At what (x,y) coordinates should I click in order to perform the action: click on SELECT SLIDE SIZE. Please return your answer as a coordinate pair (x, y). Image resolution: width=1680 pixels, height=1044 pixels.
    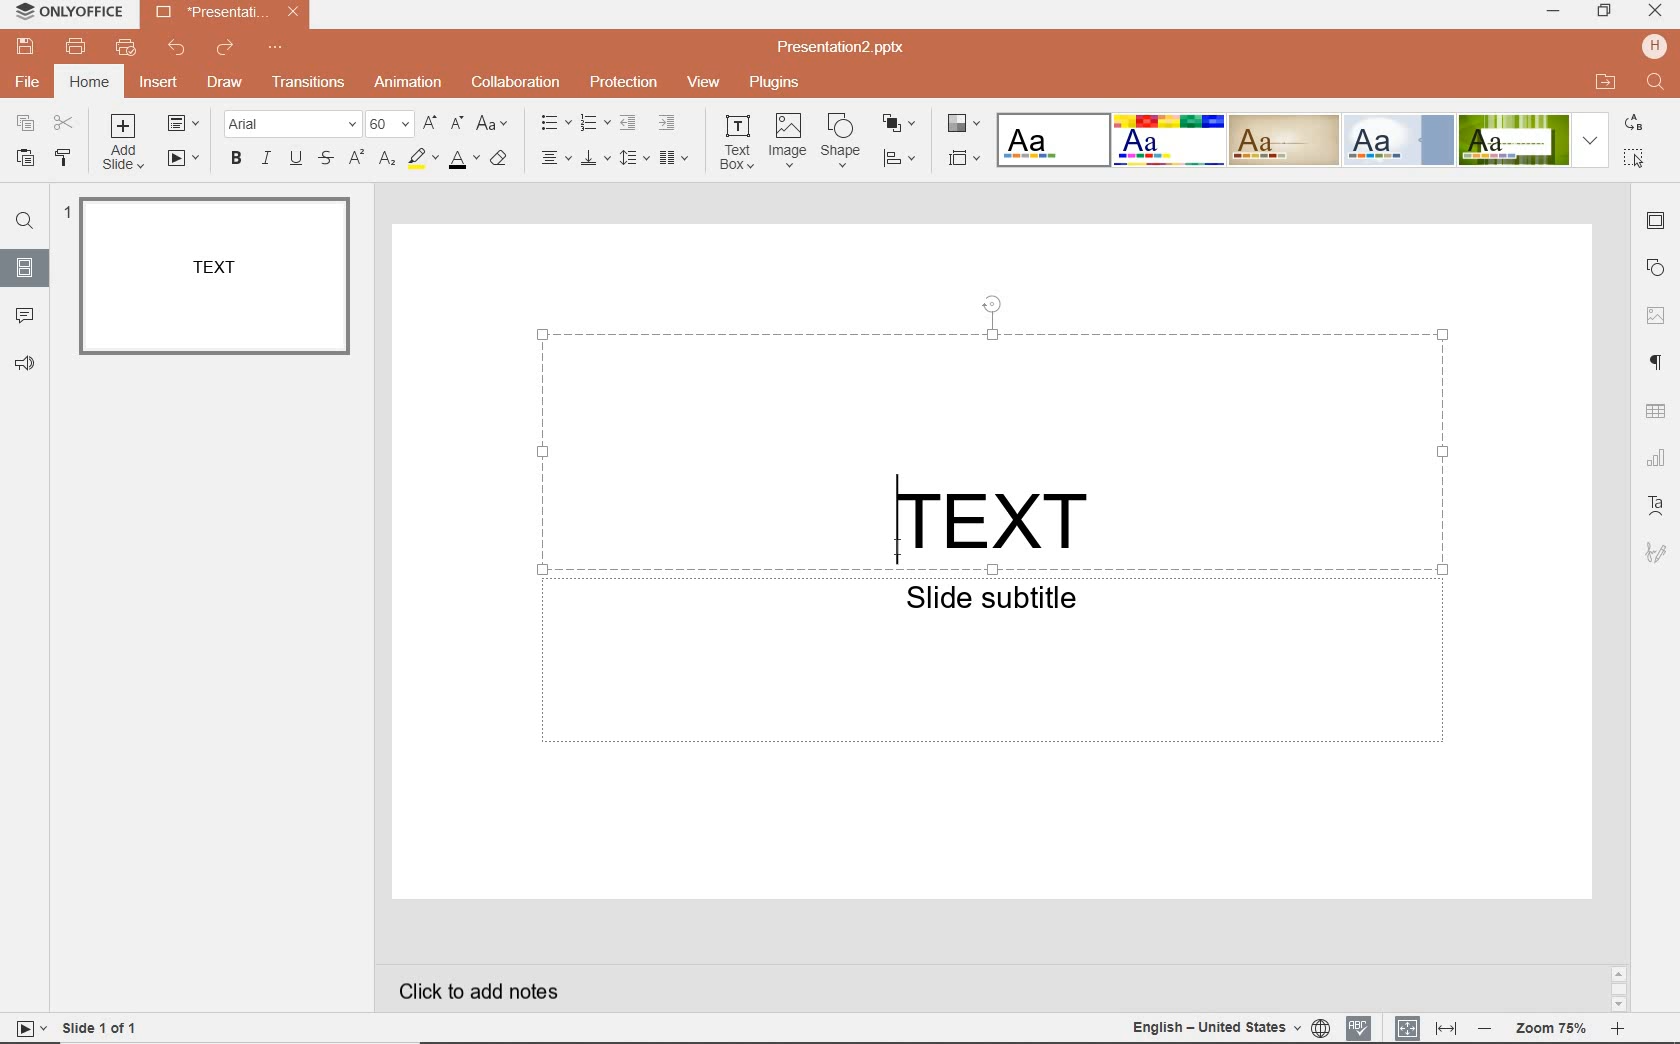
    Looking at the image, I should click on (965, 158).